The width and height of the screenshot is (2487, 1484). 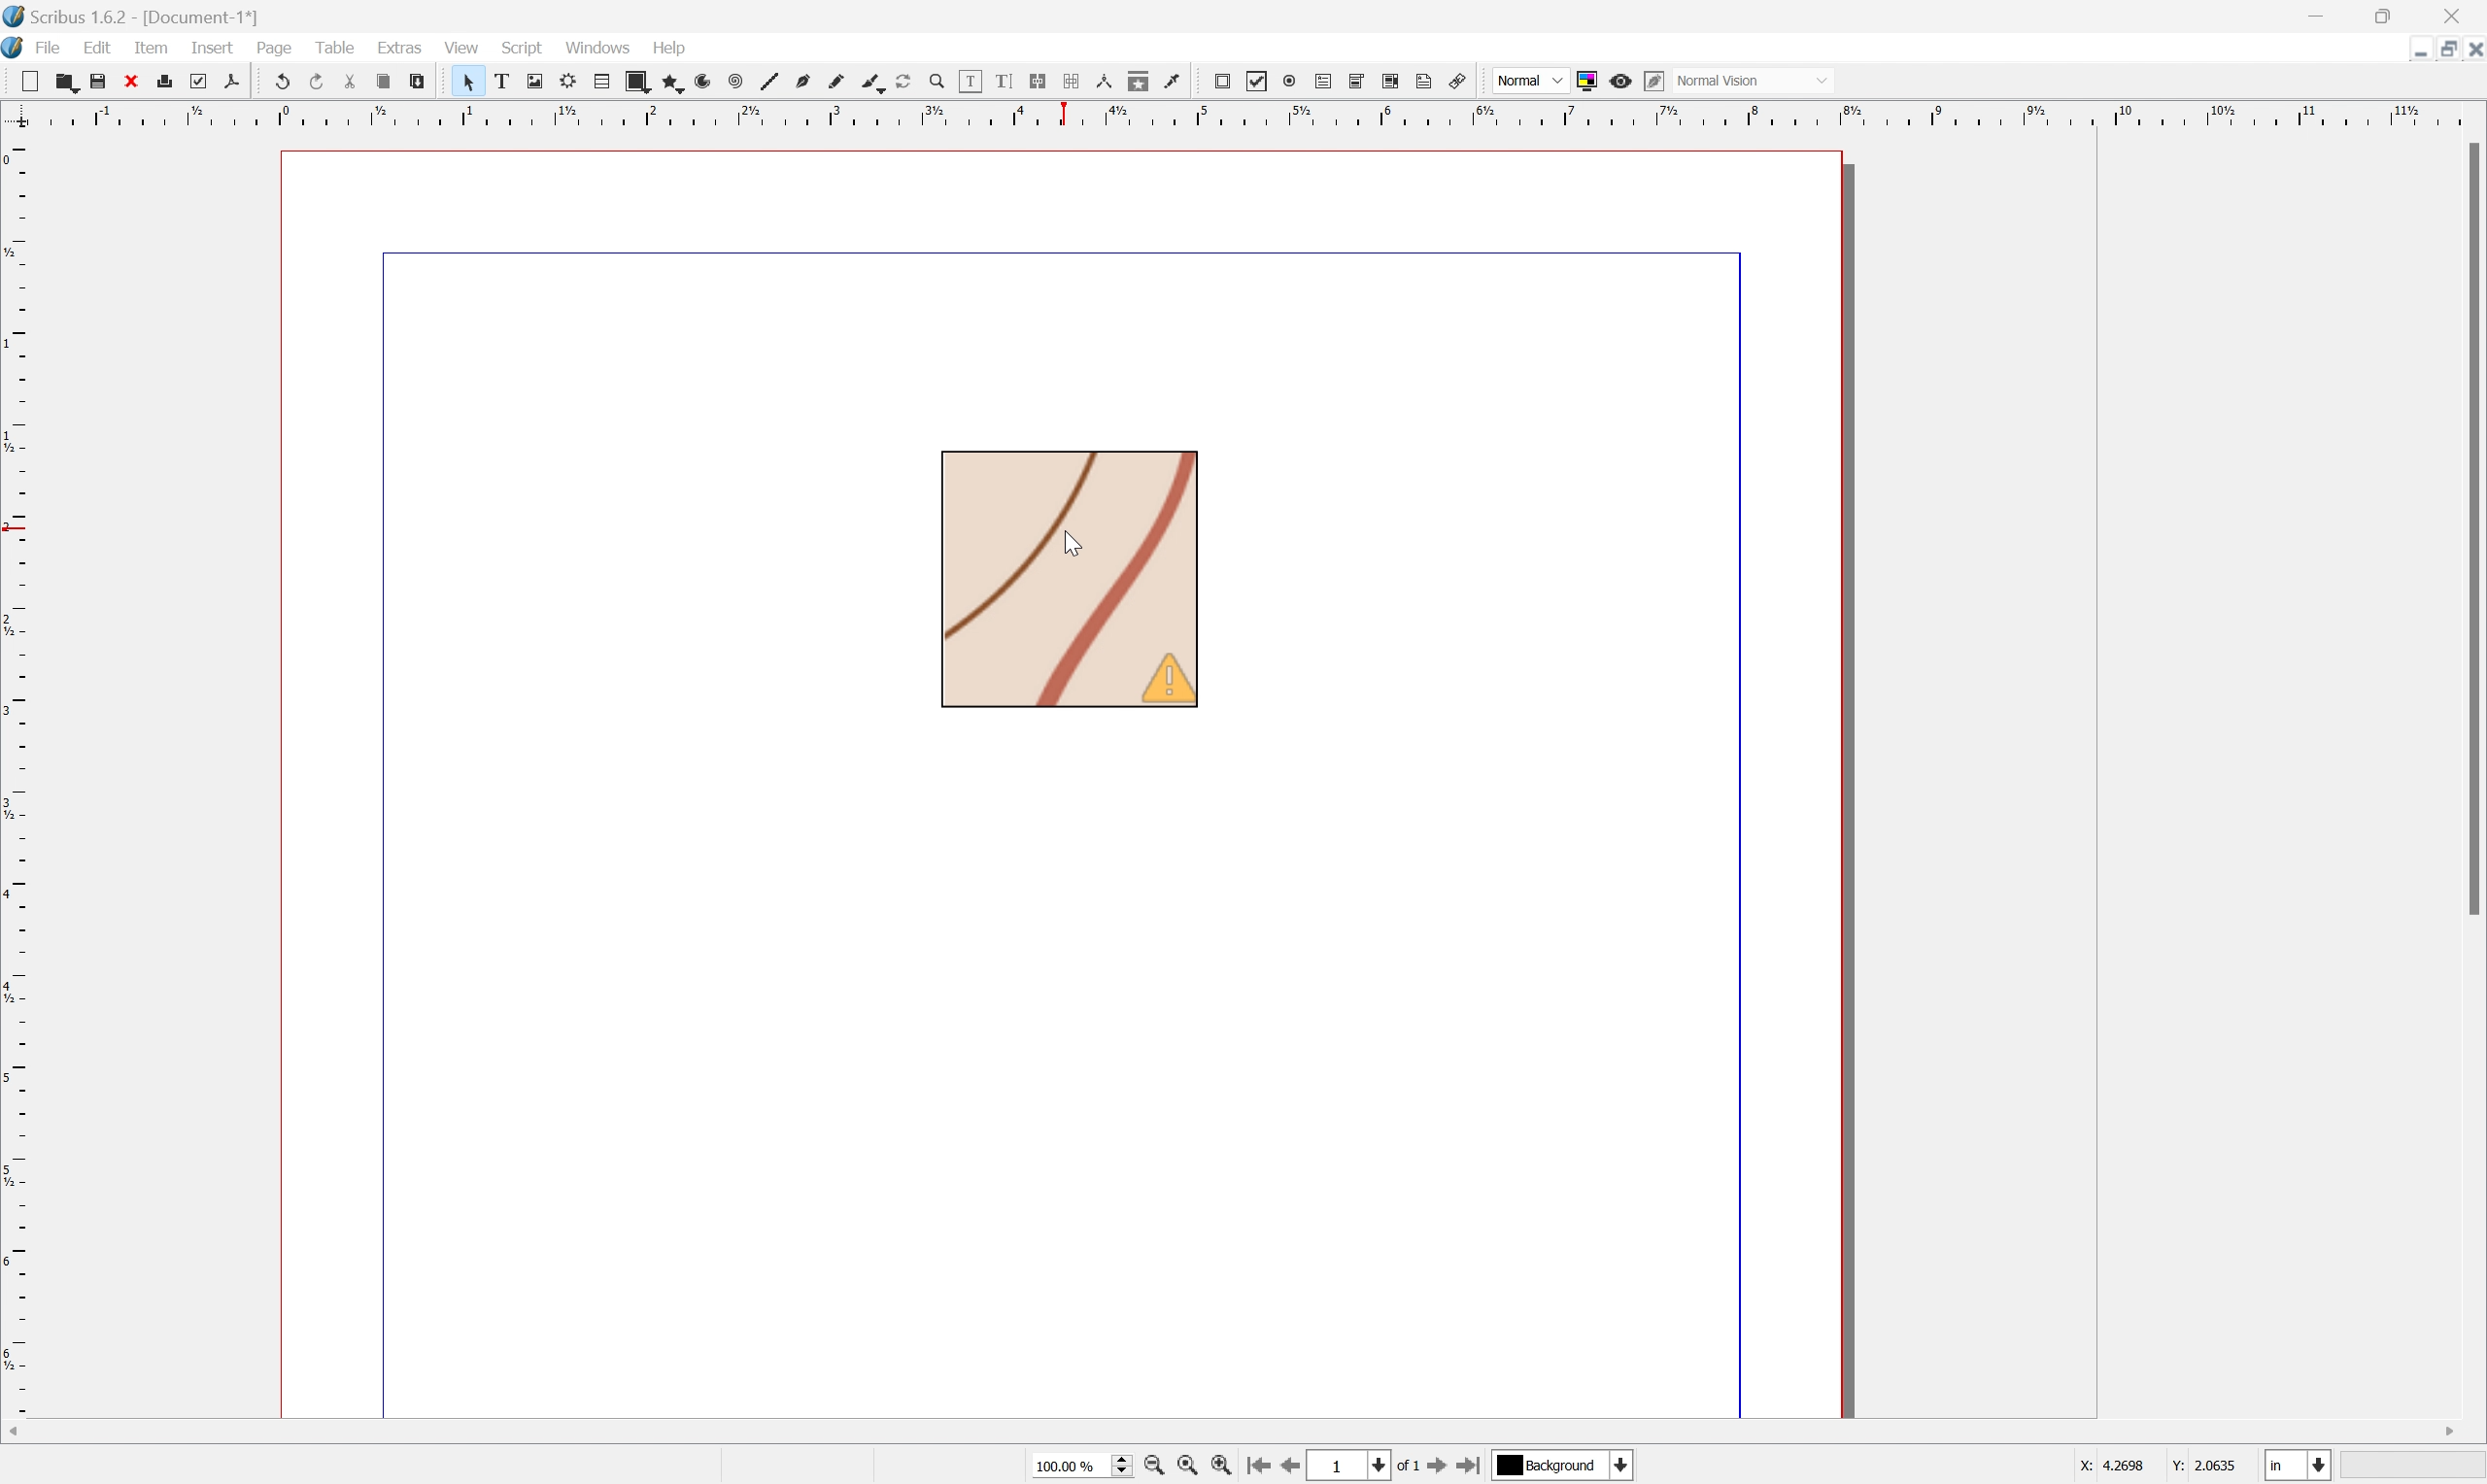 I want to click on New, so click(x=34, y=83).